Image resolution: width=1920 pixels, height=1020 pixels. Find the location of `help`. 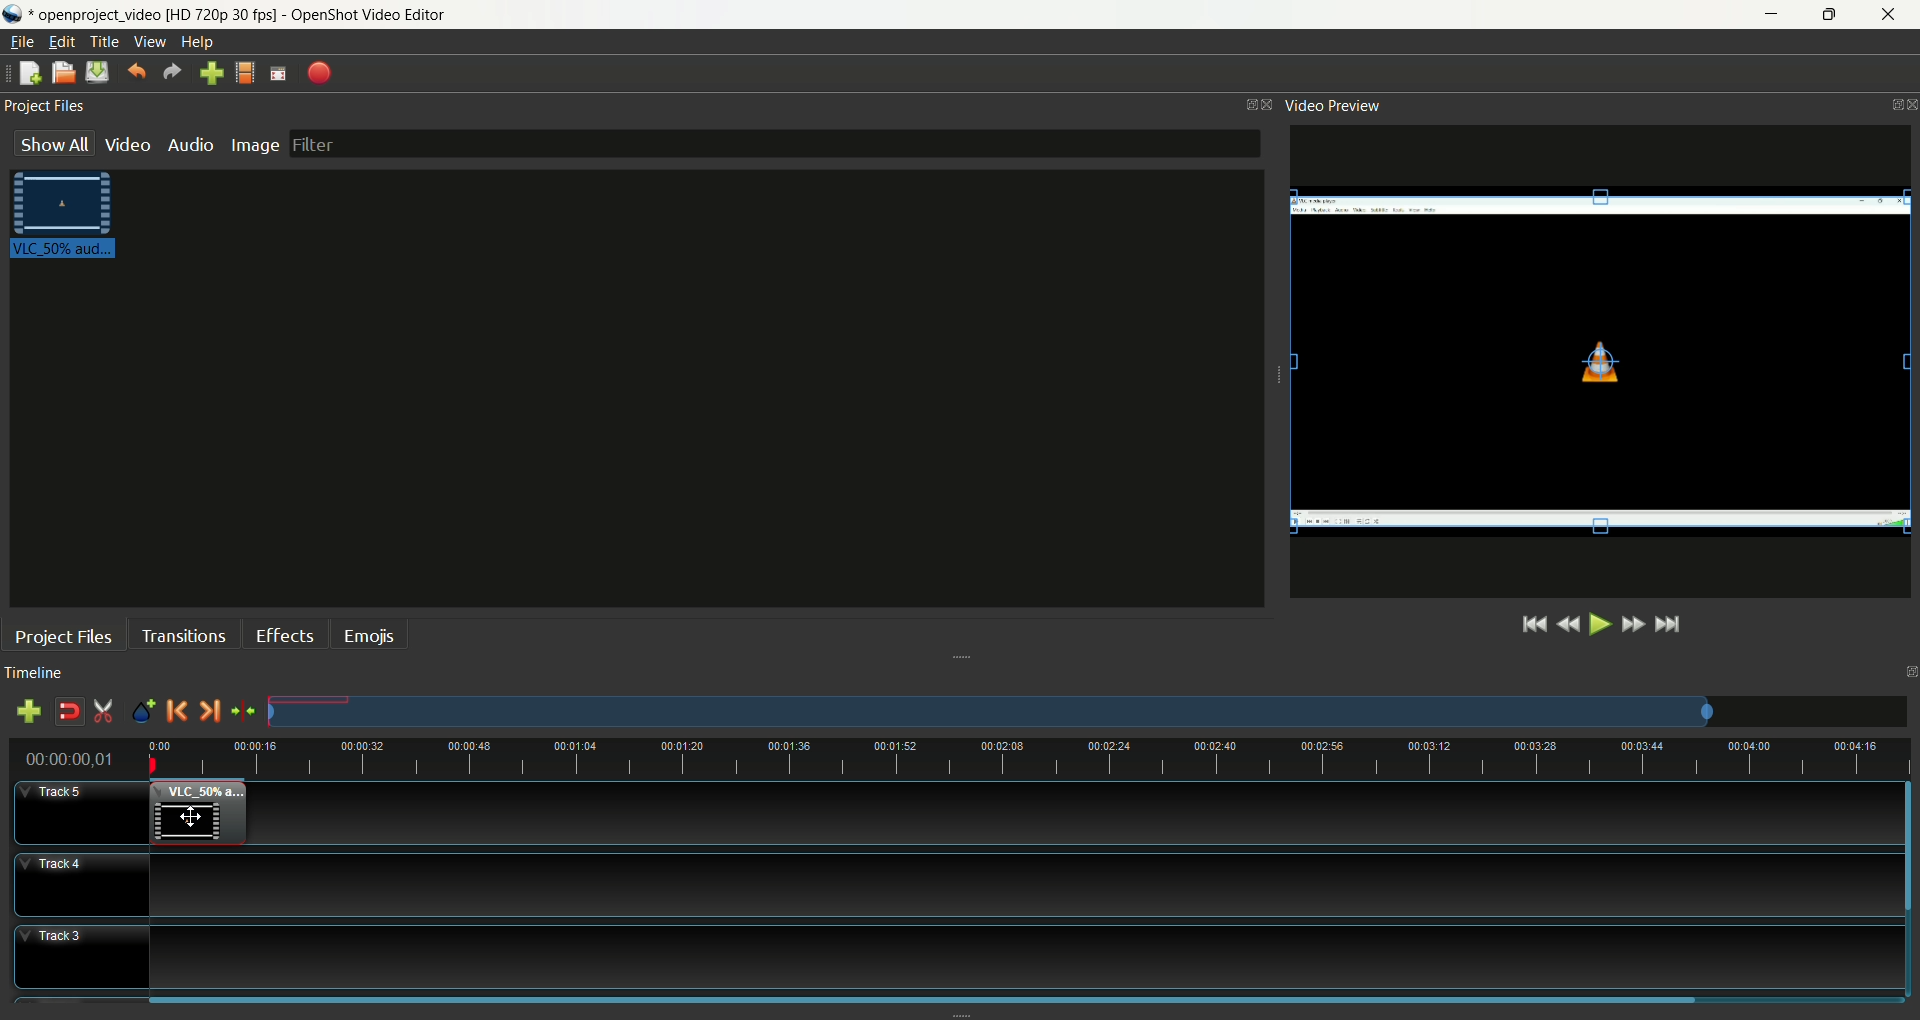

help is located at coordinates (200, 42).